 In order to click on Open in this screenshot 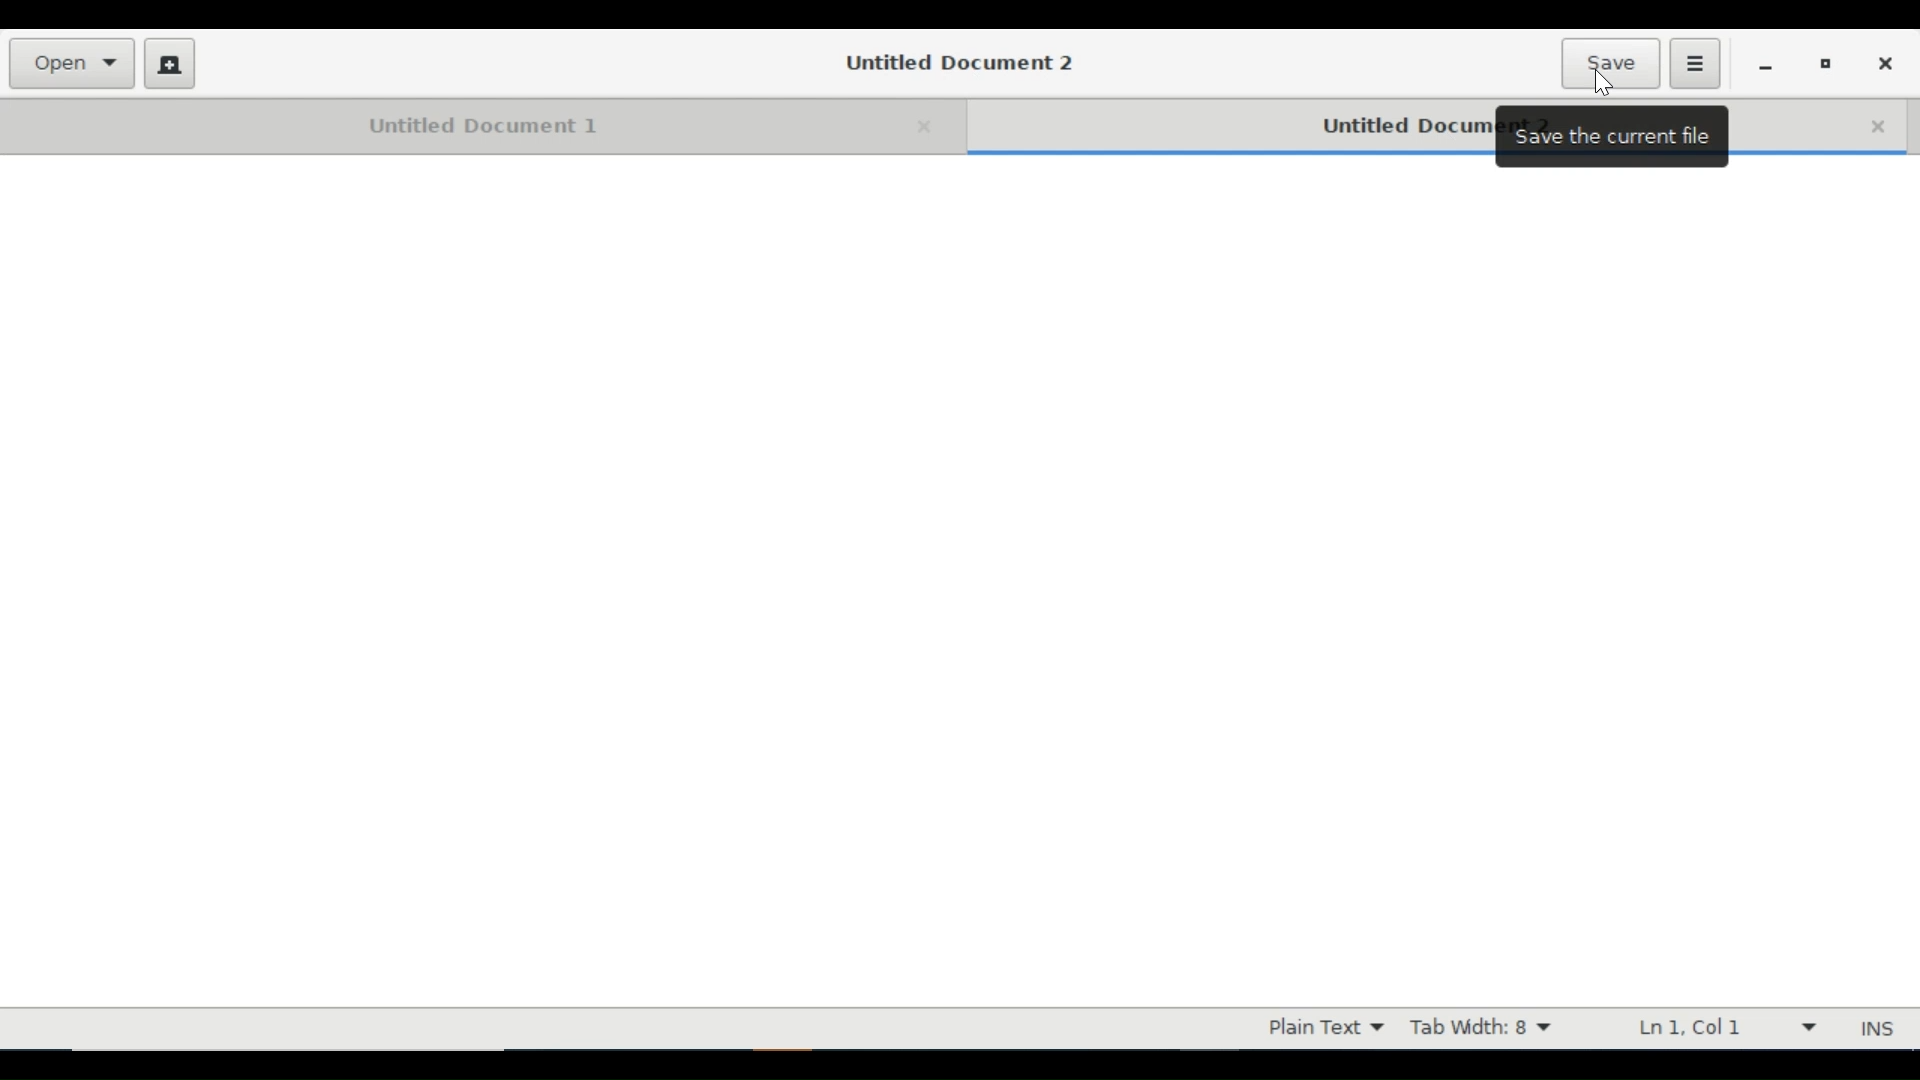, I will do `click(73, 64)`.